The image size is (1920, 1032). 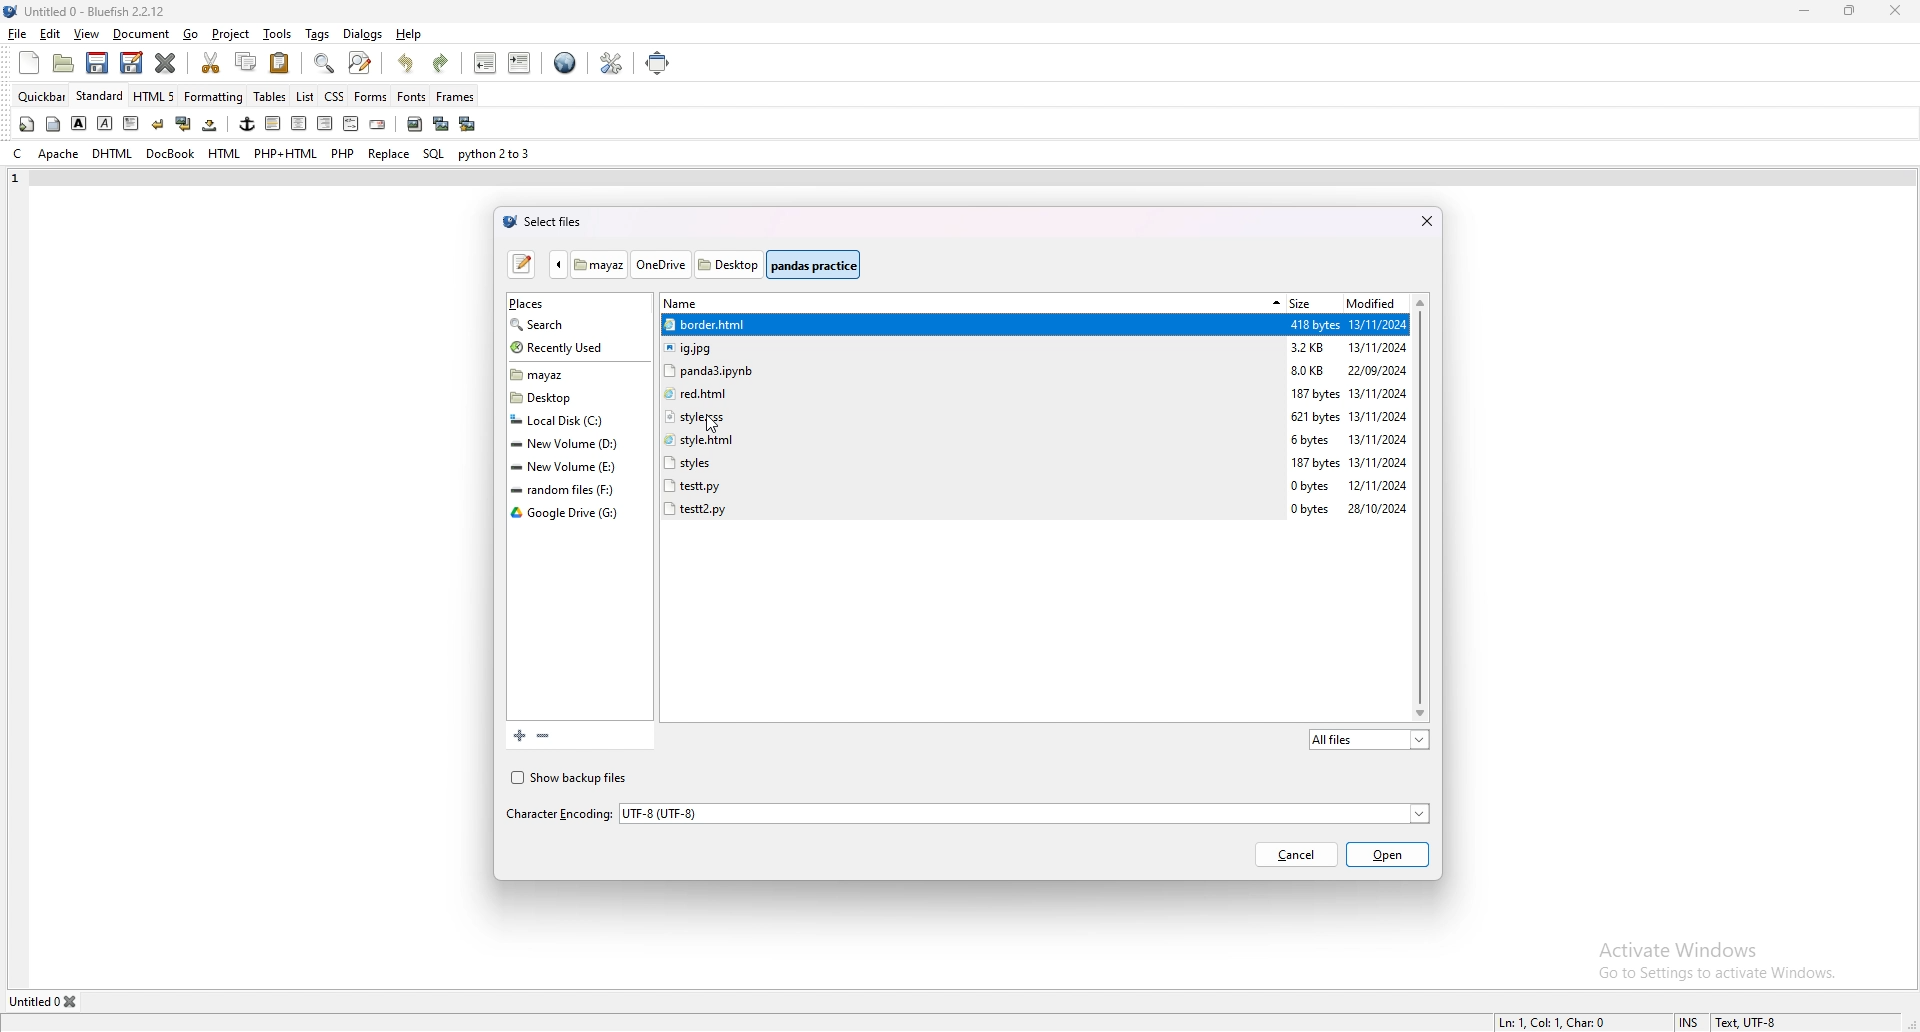 I want to click on Activate Windows, so click(x=1683, y=949).